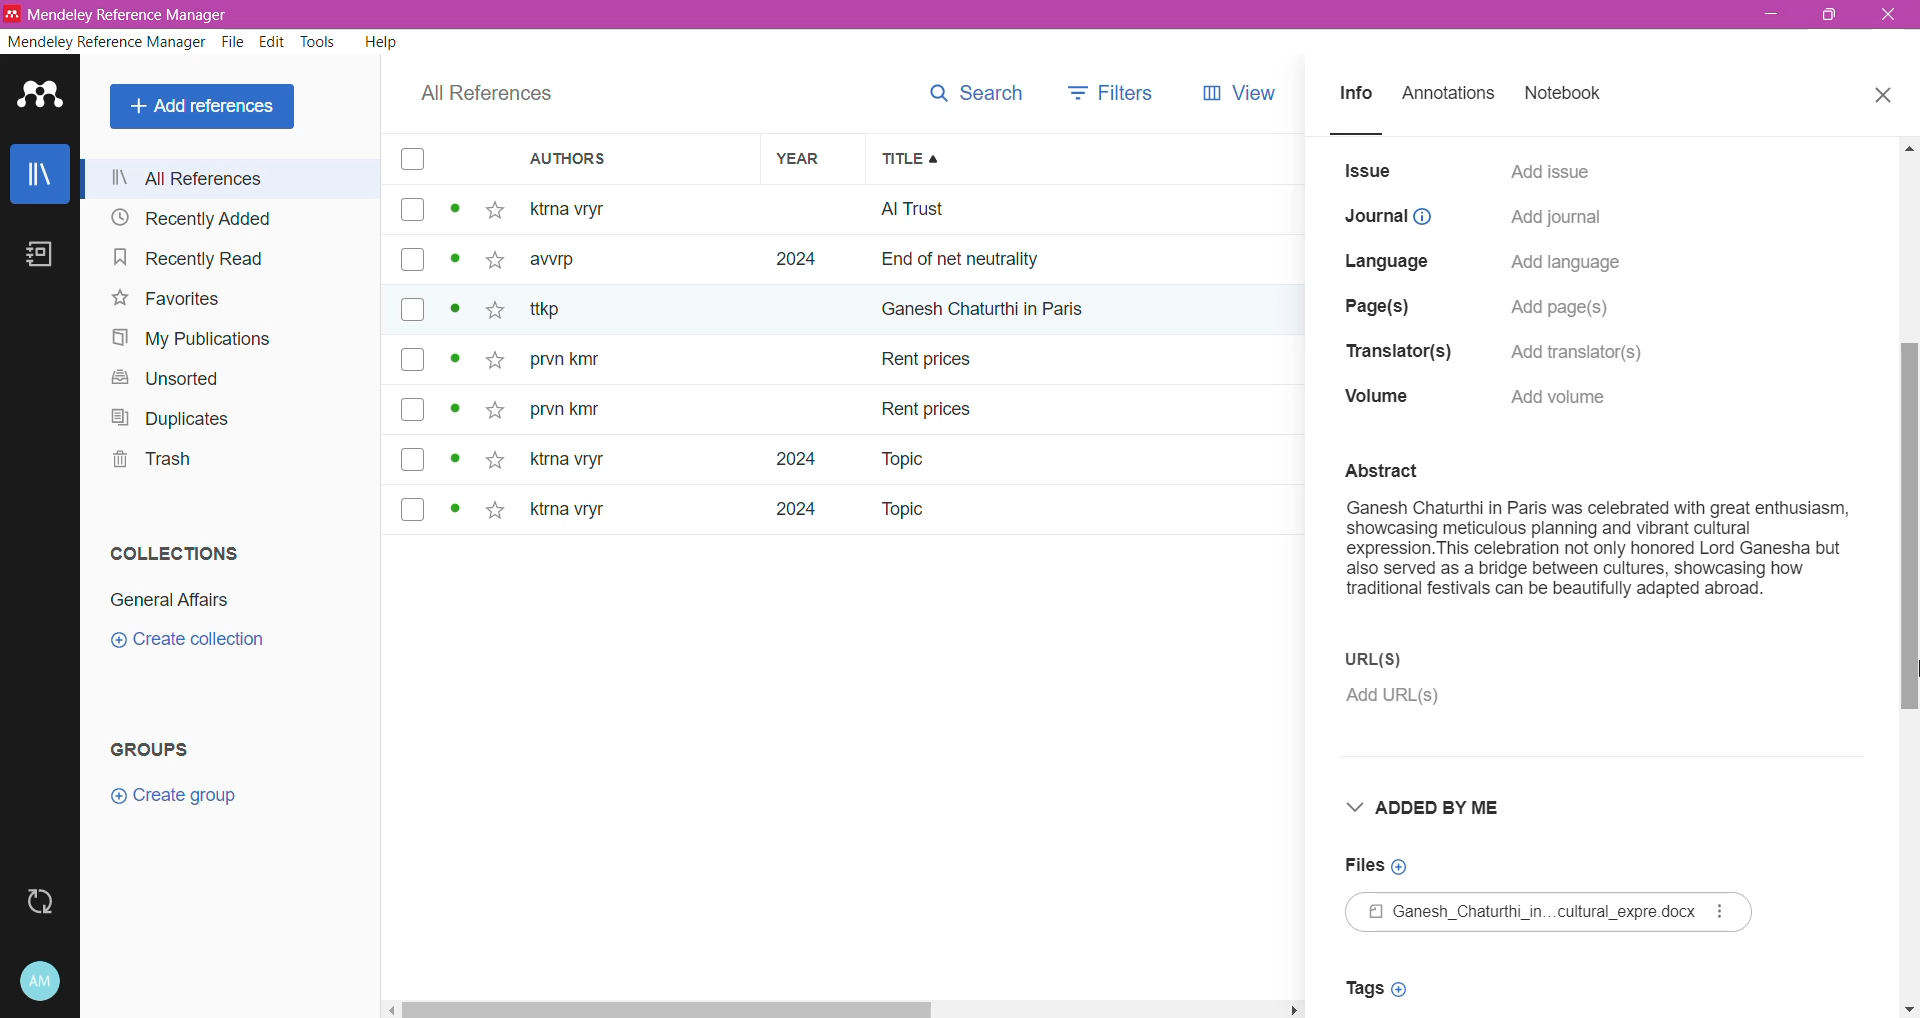 This screenshot has width=1920, height=1018. Describe the element at coordinates (412, 338) in the screenshot. I see `Click to select the item` at that location.